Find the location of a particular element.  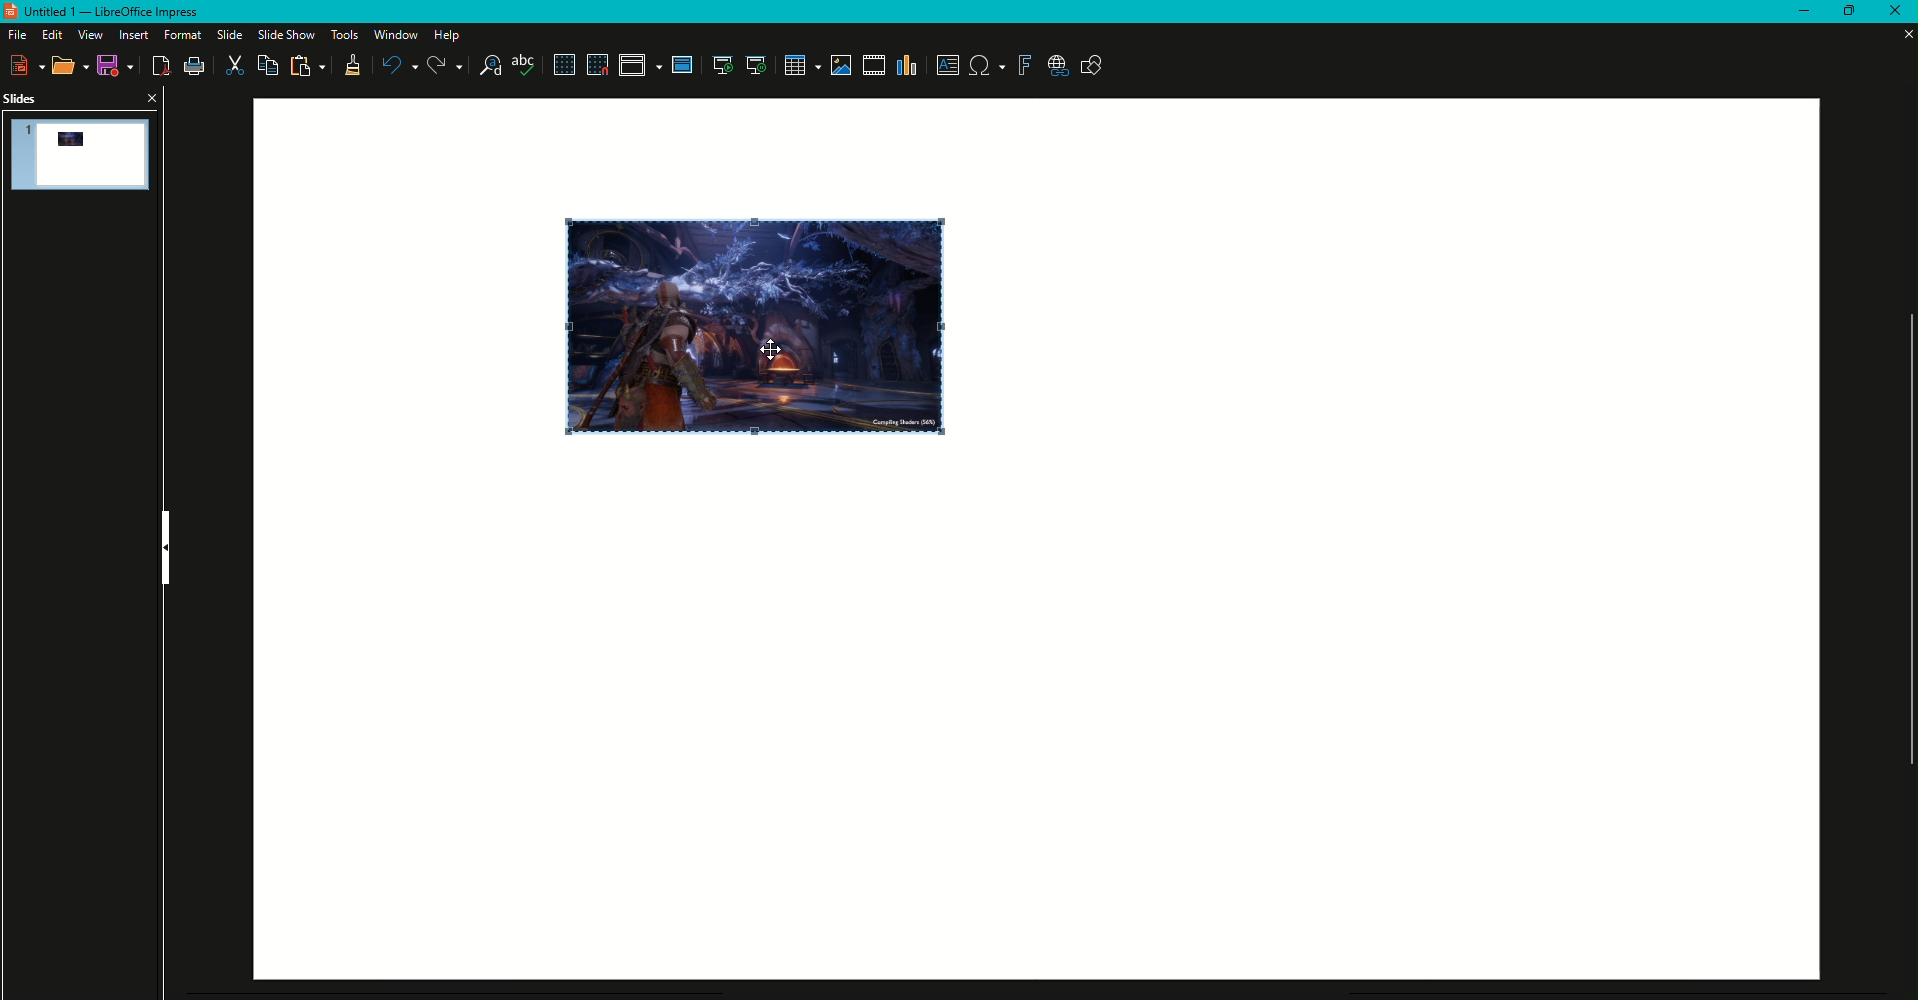

Insert is located at coordinates (130, 35).